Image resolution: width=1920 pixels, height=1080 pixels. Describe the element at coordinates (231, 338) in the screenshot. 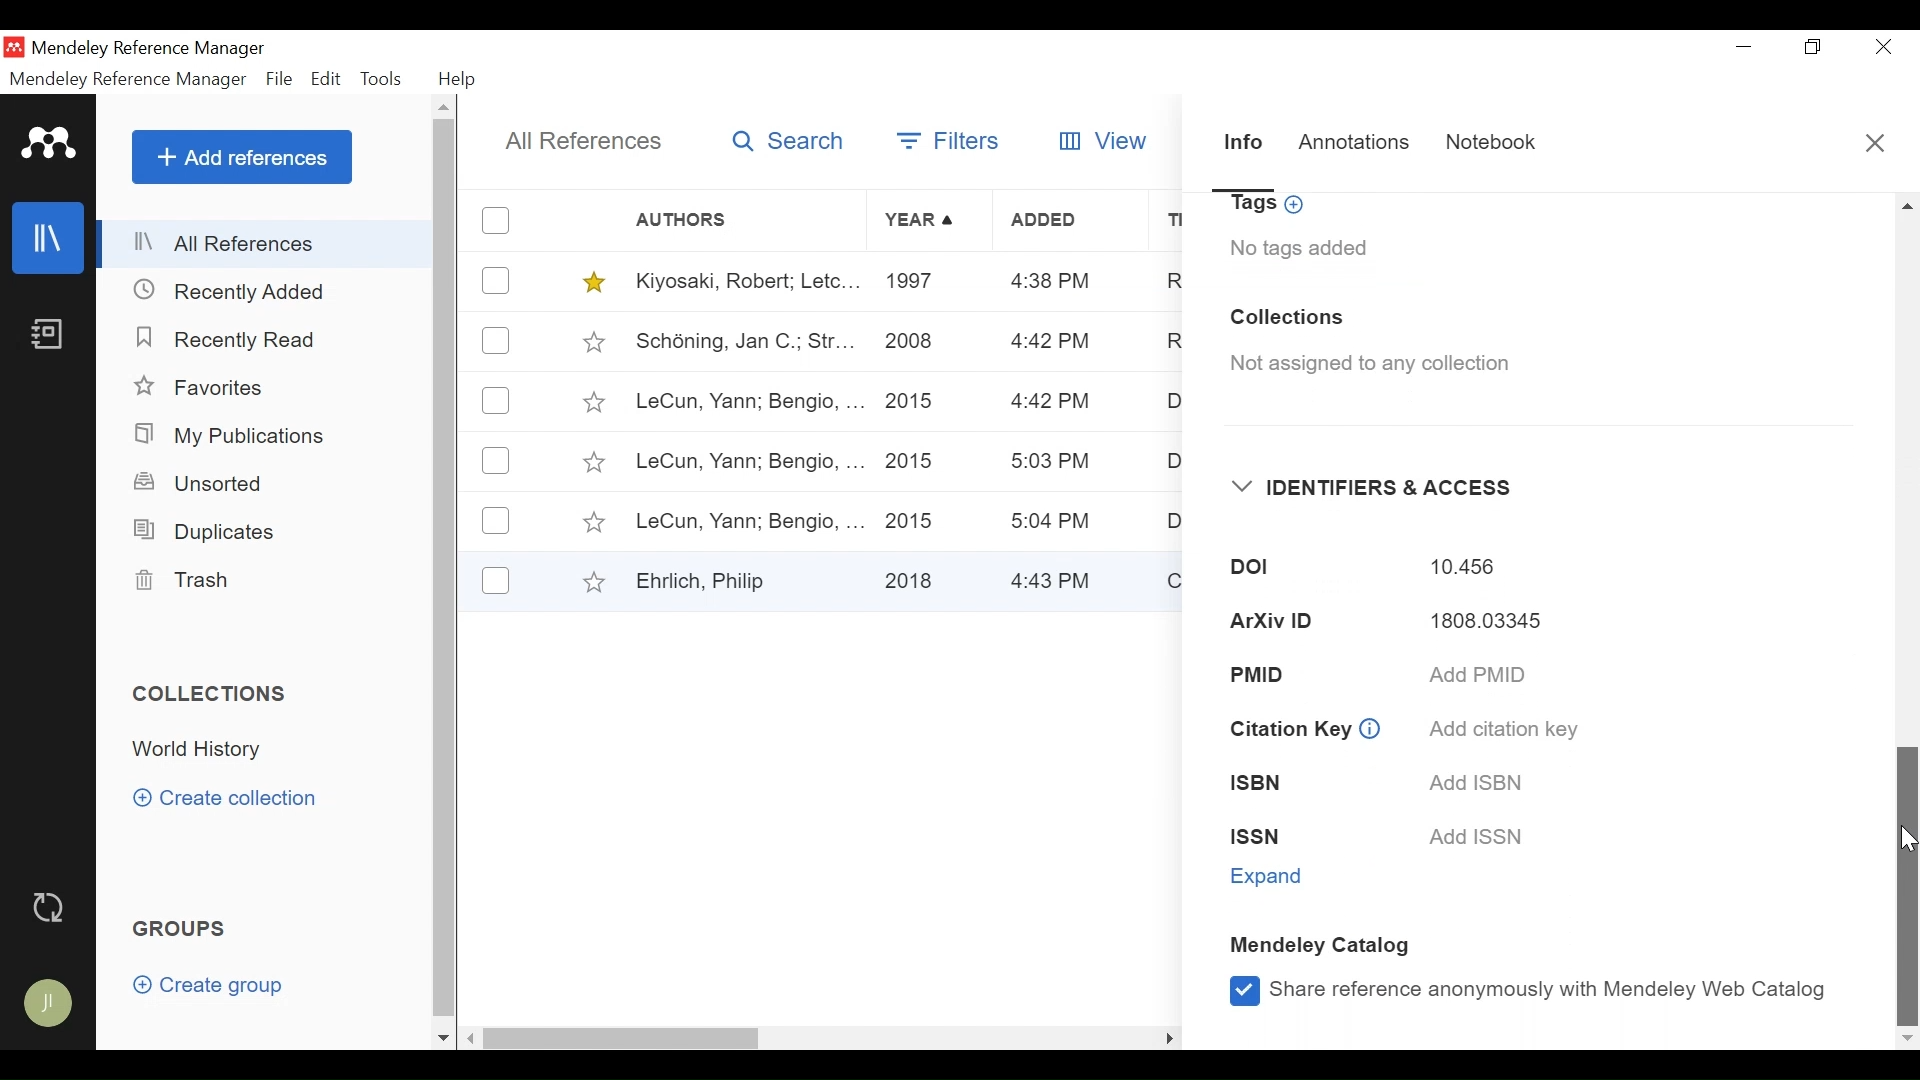

I see `Recently Added` at that location.